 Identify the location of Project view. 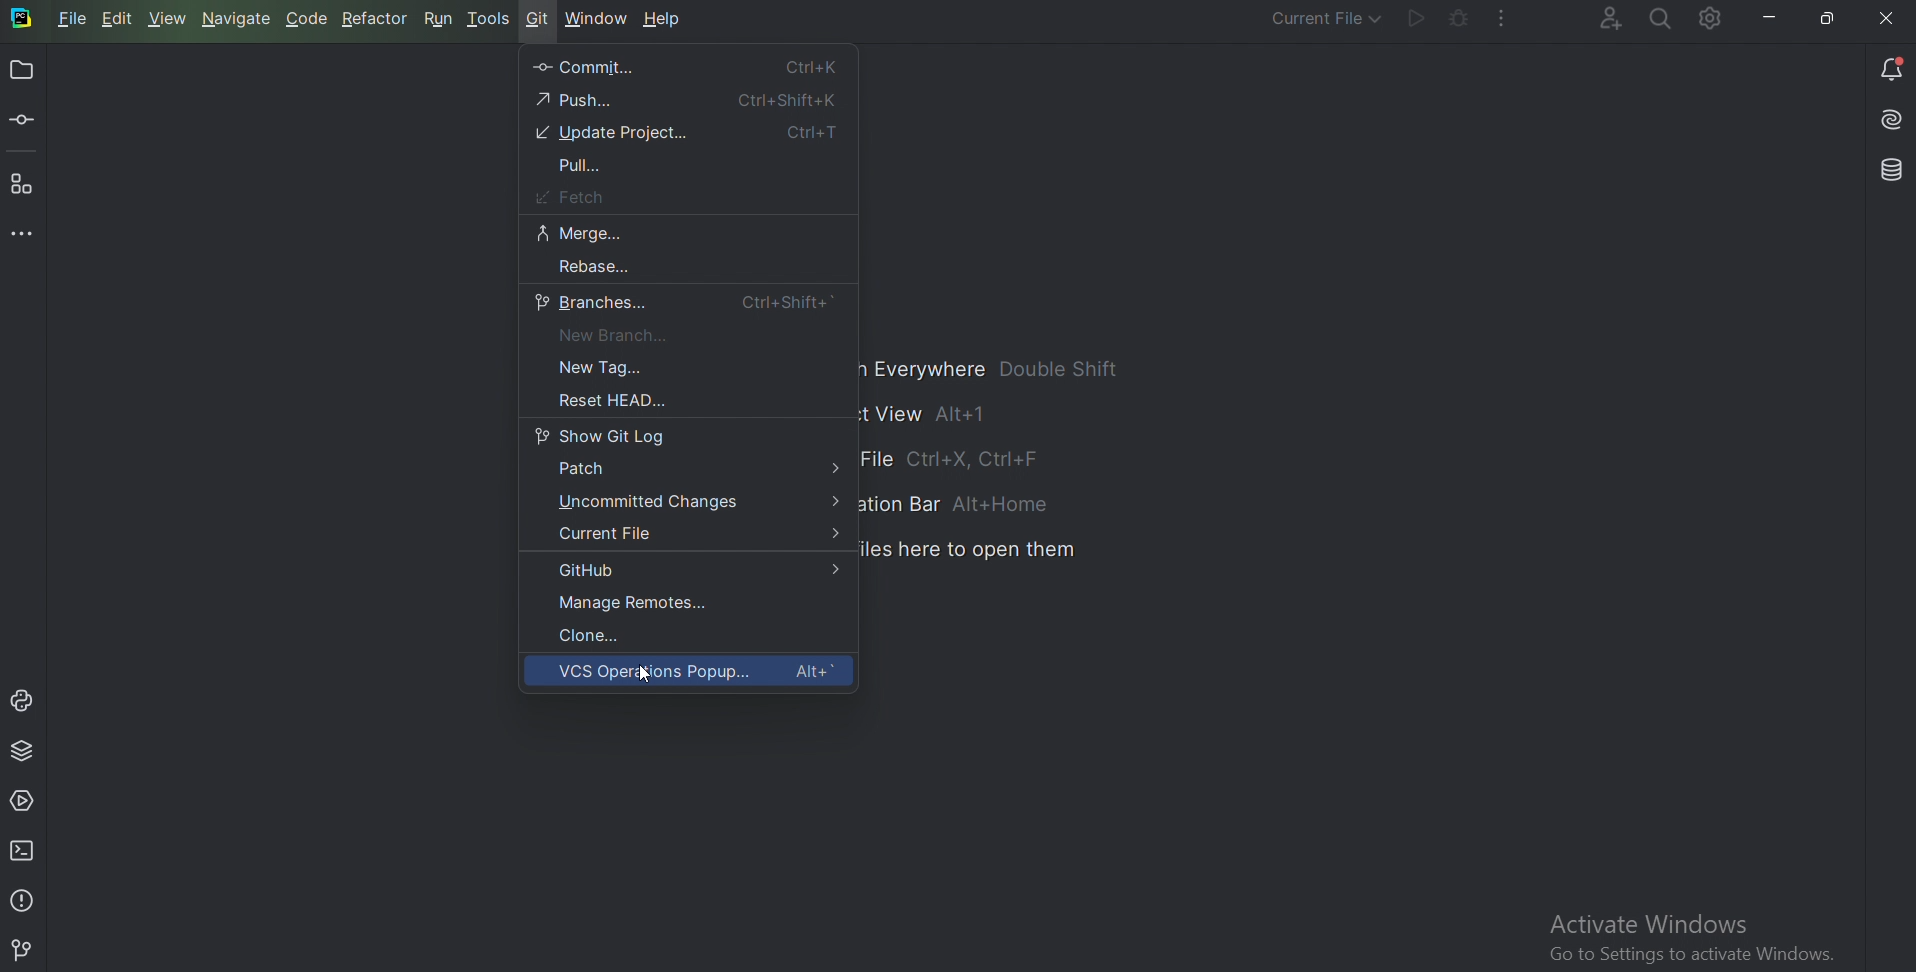
(938, 414).